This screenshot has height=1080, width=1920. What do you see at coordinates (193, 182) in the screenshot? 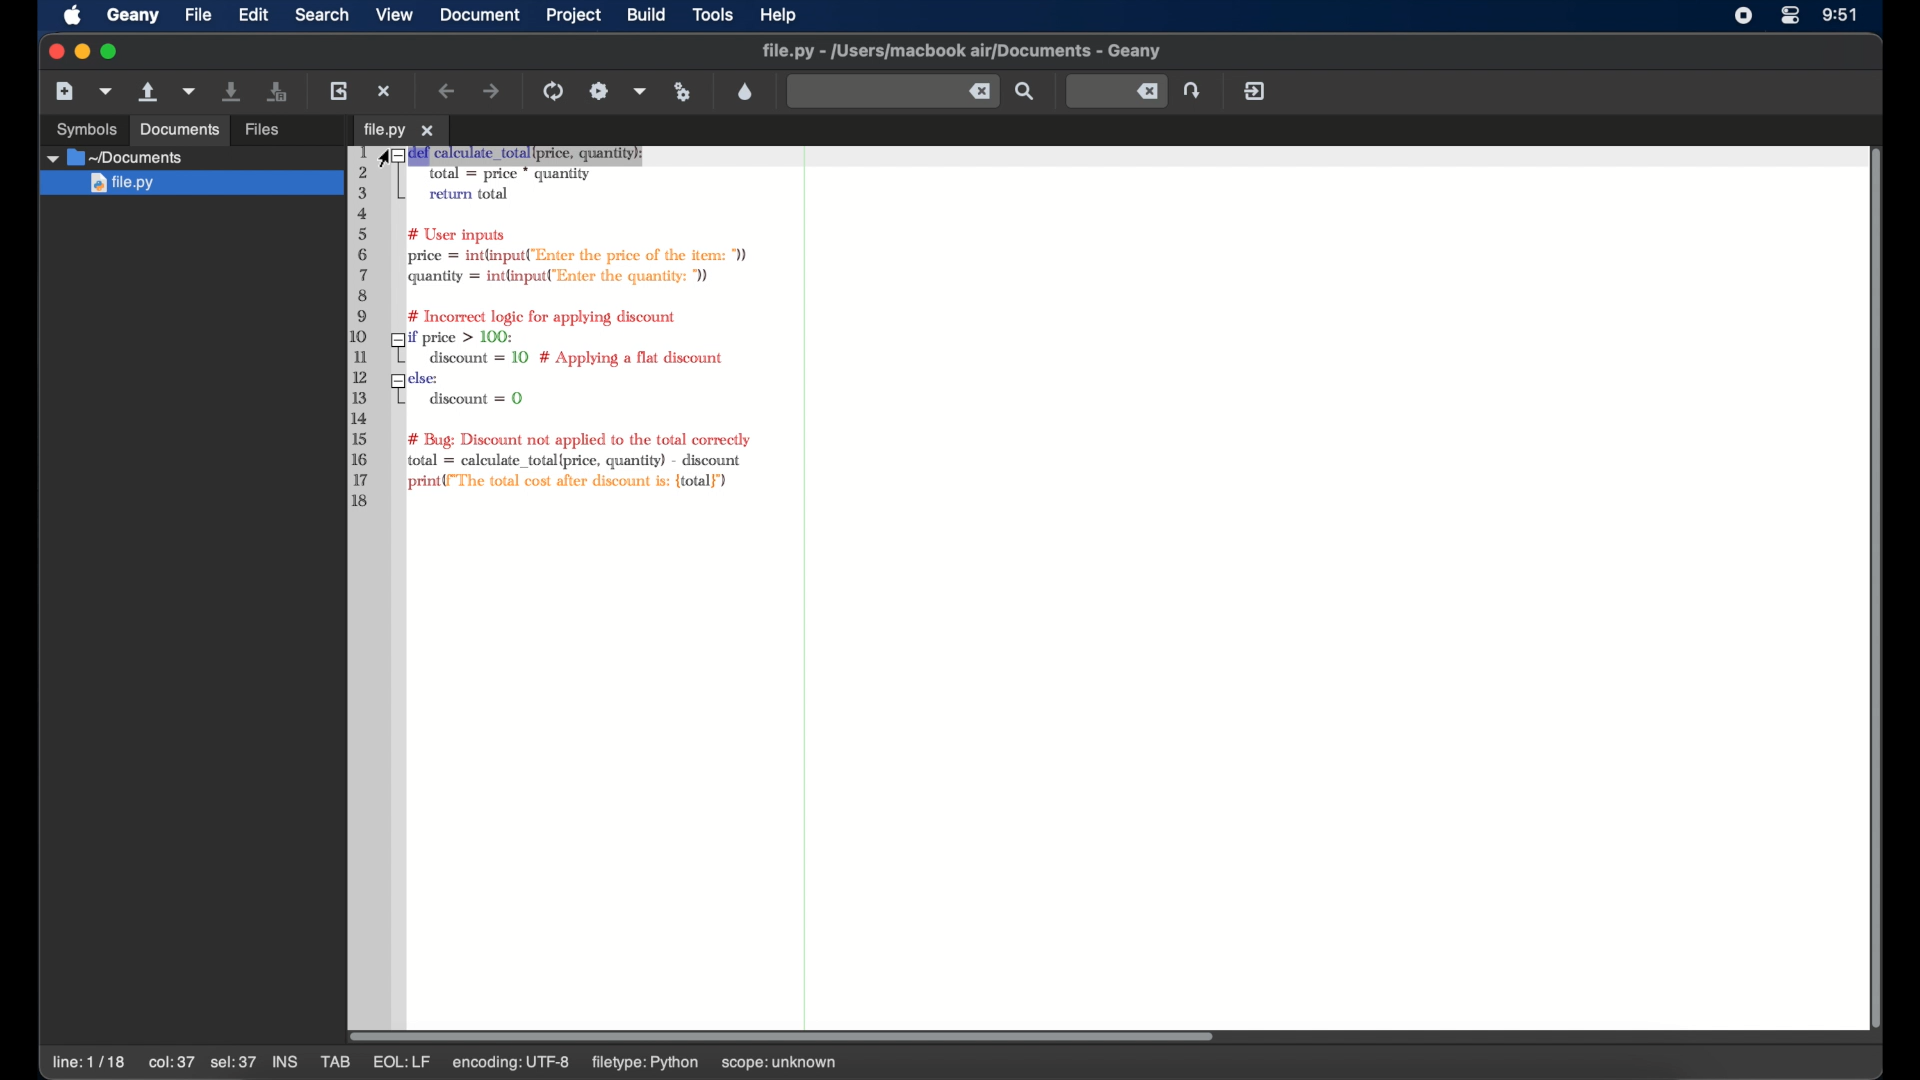
I see `file.py` at bounding box center [193, 182].